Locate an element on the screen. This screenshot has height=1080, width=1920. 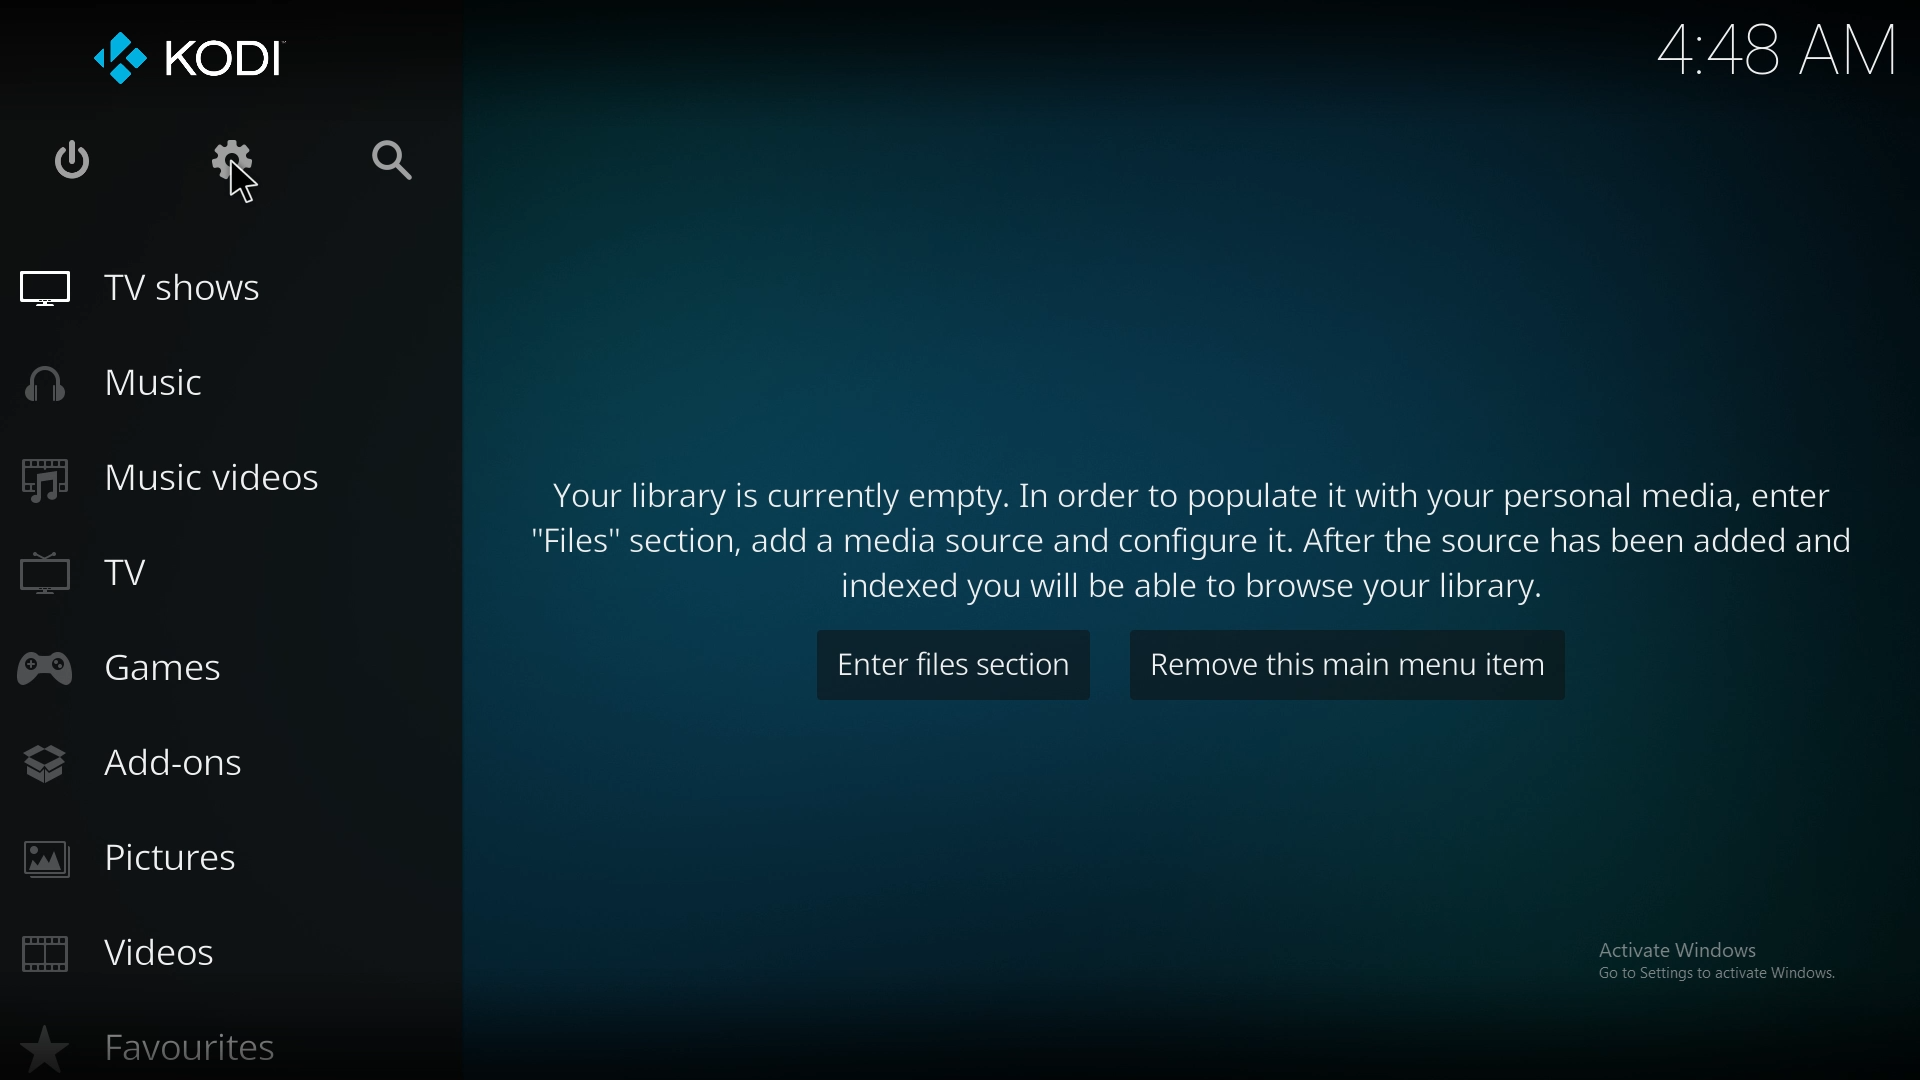
time is located at coordinates (1778, 49).